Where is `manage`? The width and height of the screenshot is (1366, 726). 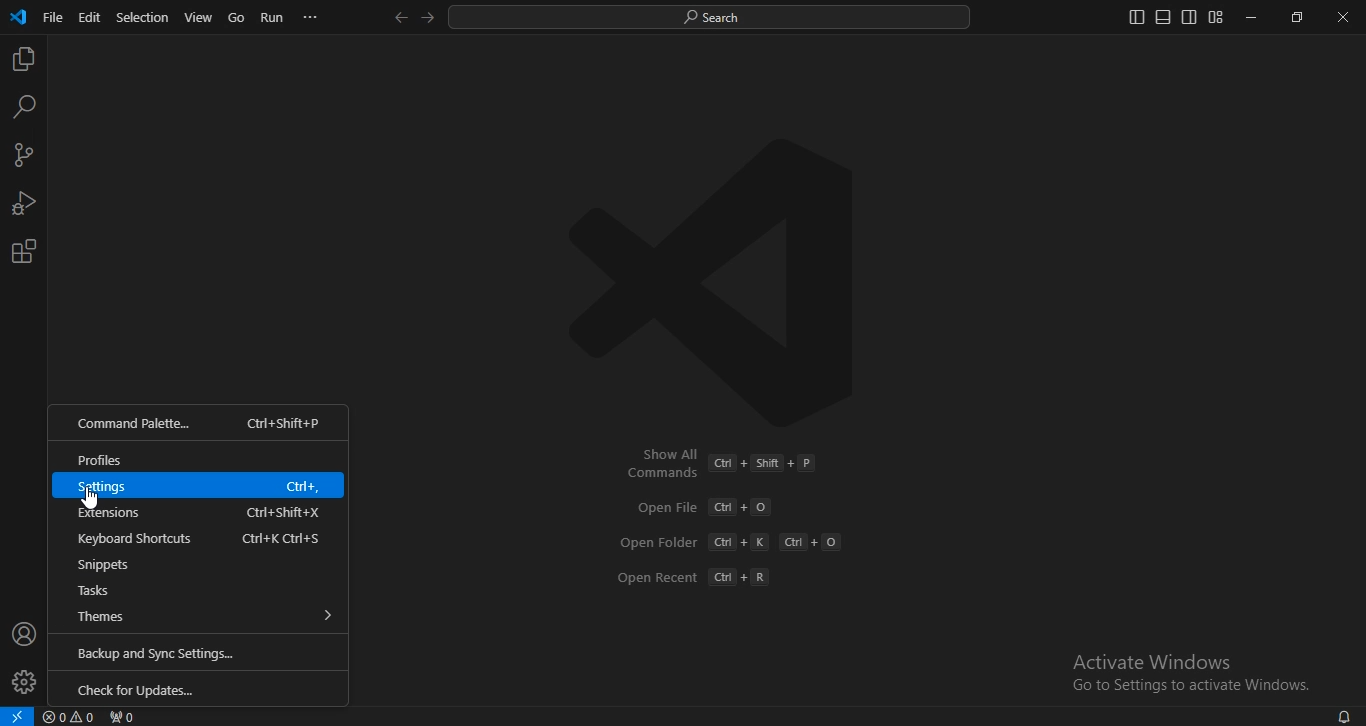 manage is located at coordinates (26, 684).